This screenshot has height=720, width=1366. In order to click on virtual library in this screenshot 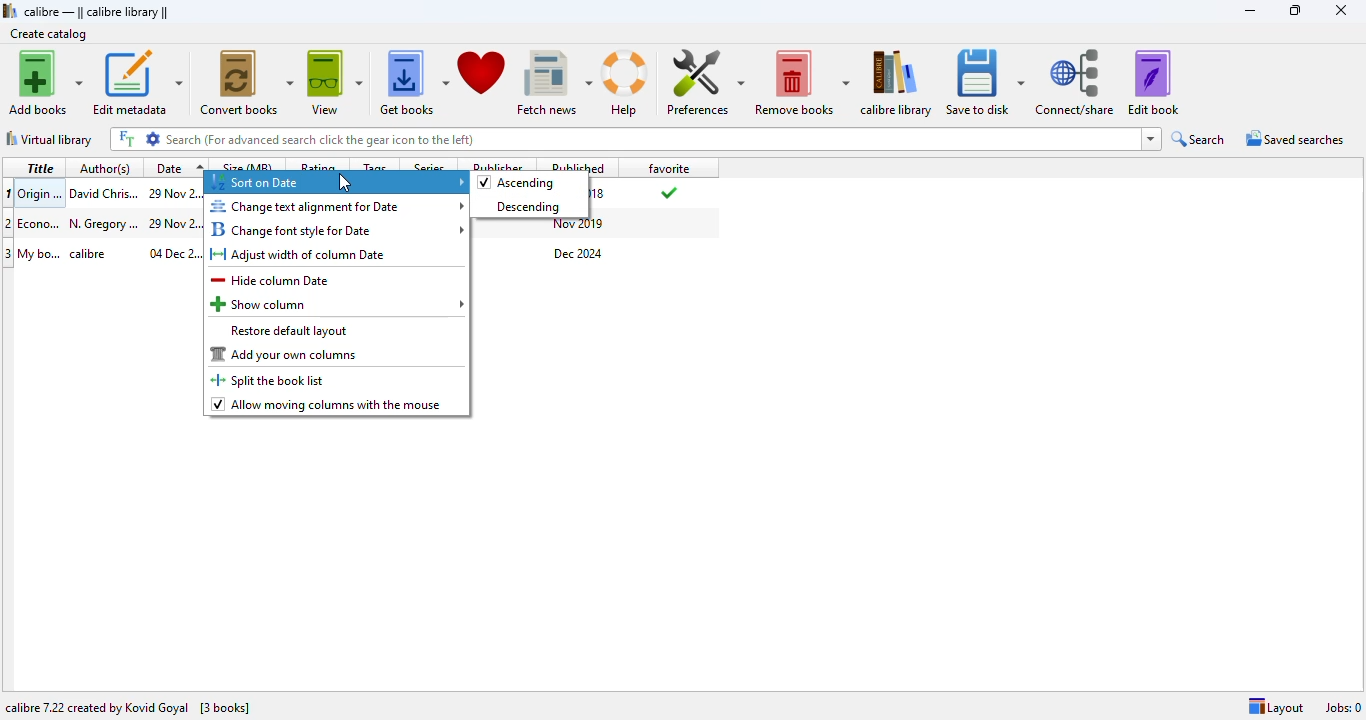, I will do `click(50, 139)`.